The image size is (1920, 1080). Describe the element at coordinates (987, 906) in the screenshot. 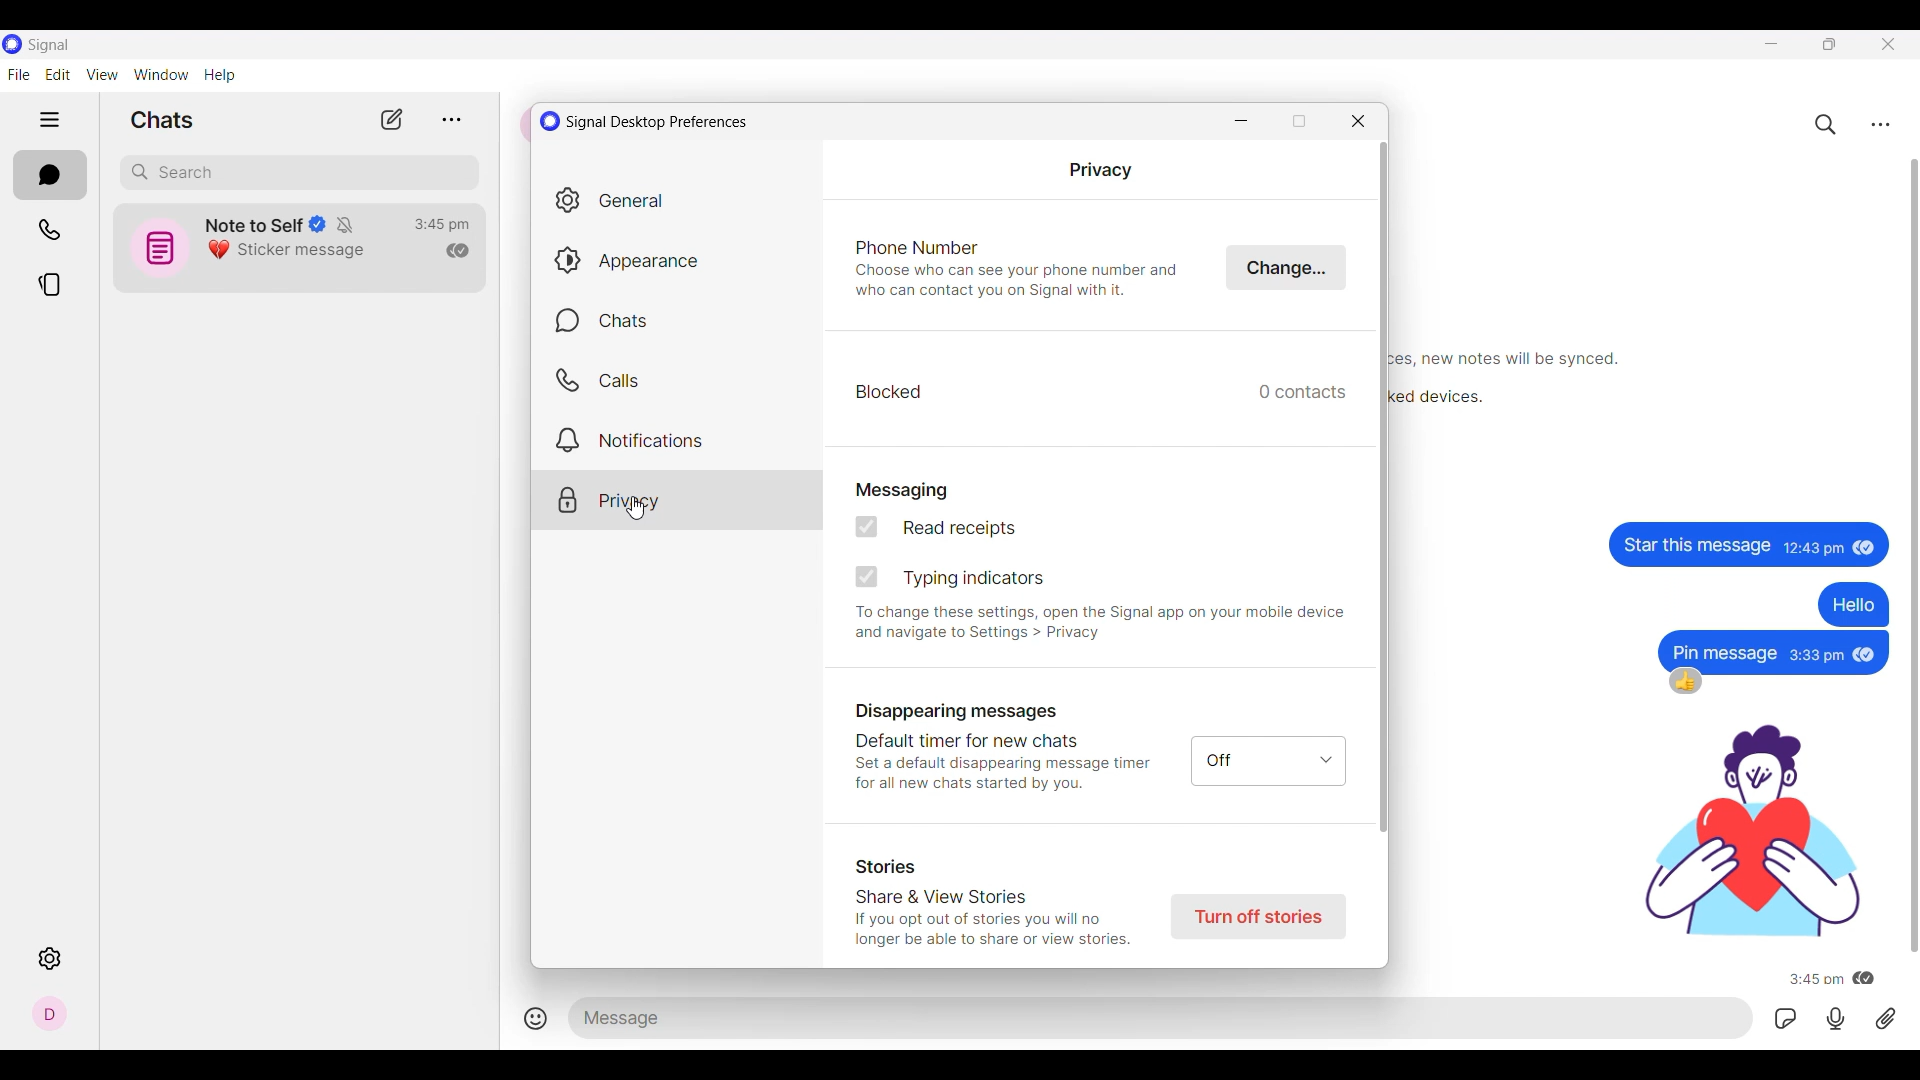

I see `Stories

Share & View Stories

If you opt out of stories you will no
longer be able to share or view stories.` at that location.